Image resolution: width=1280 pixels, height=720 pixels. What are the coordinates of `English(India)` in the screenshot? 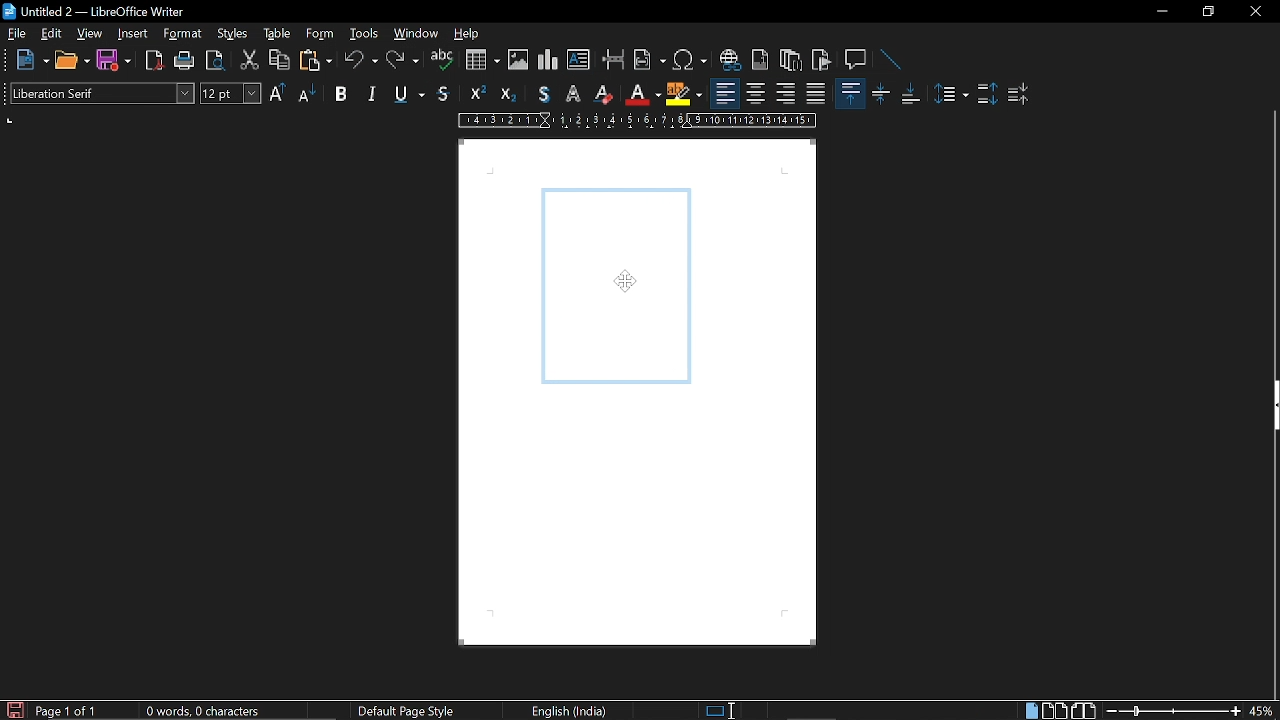 It's located at (572, 710).